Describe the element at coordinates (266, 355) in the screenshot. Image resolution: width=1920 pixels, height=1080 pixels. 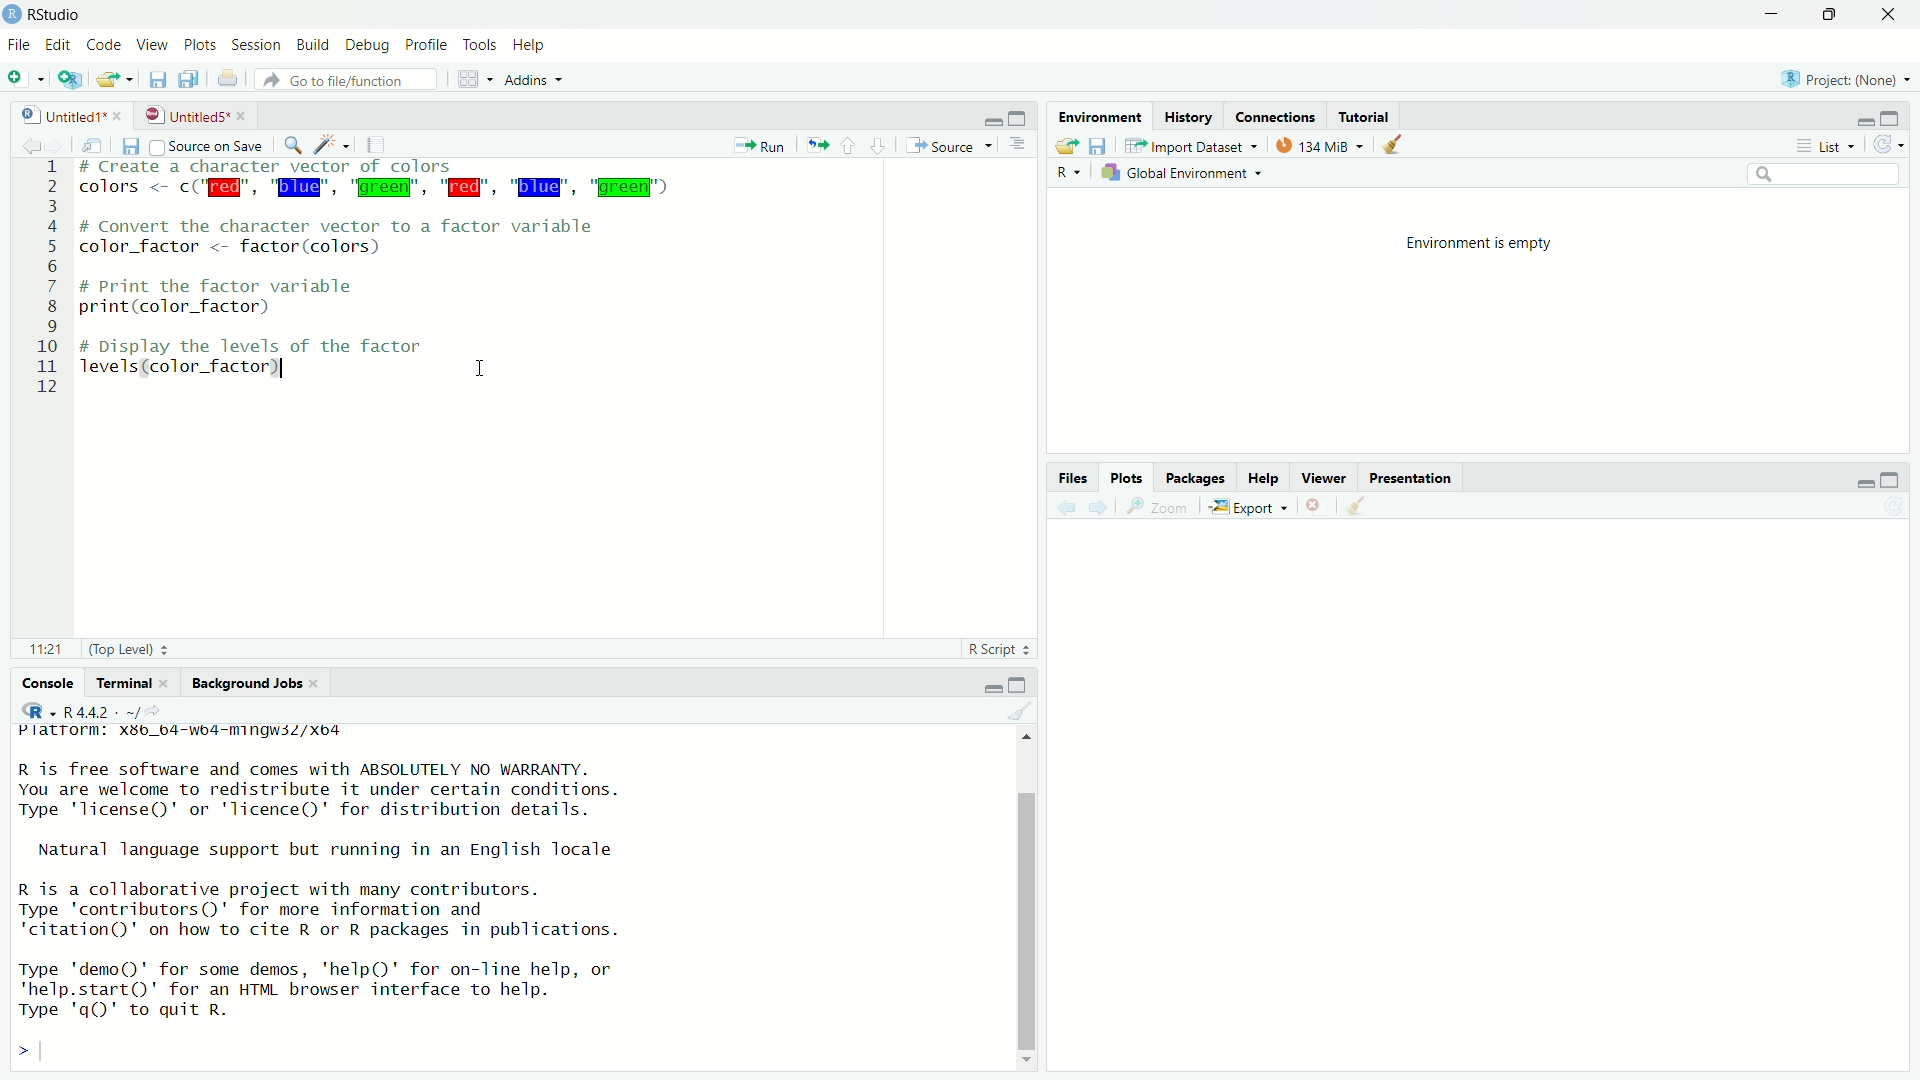
I see `# Display the levels of the factor
levels (color Factor)` at that location.